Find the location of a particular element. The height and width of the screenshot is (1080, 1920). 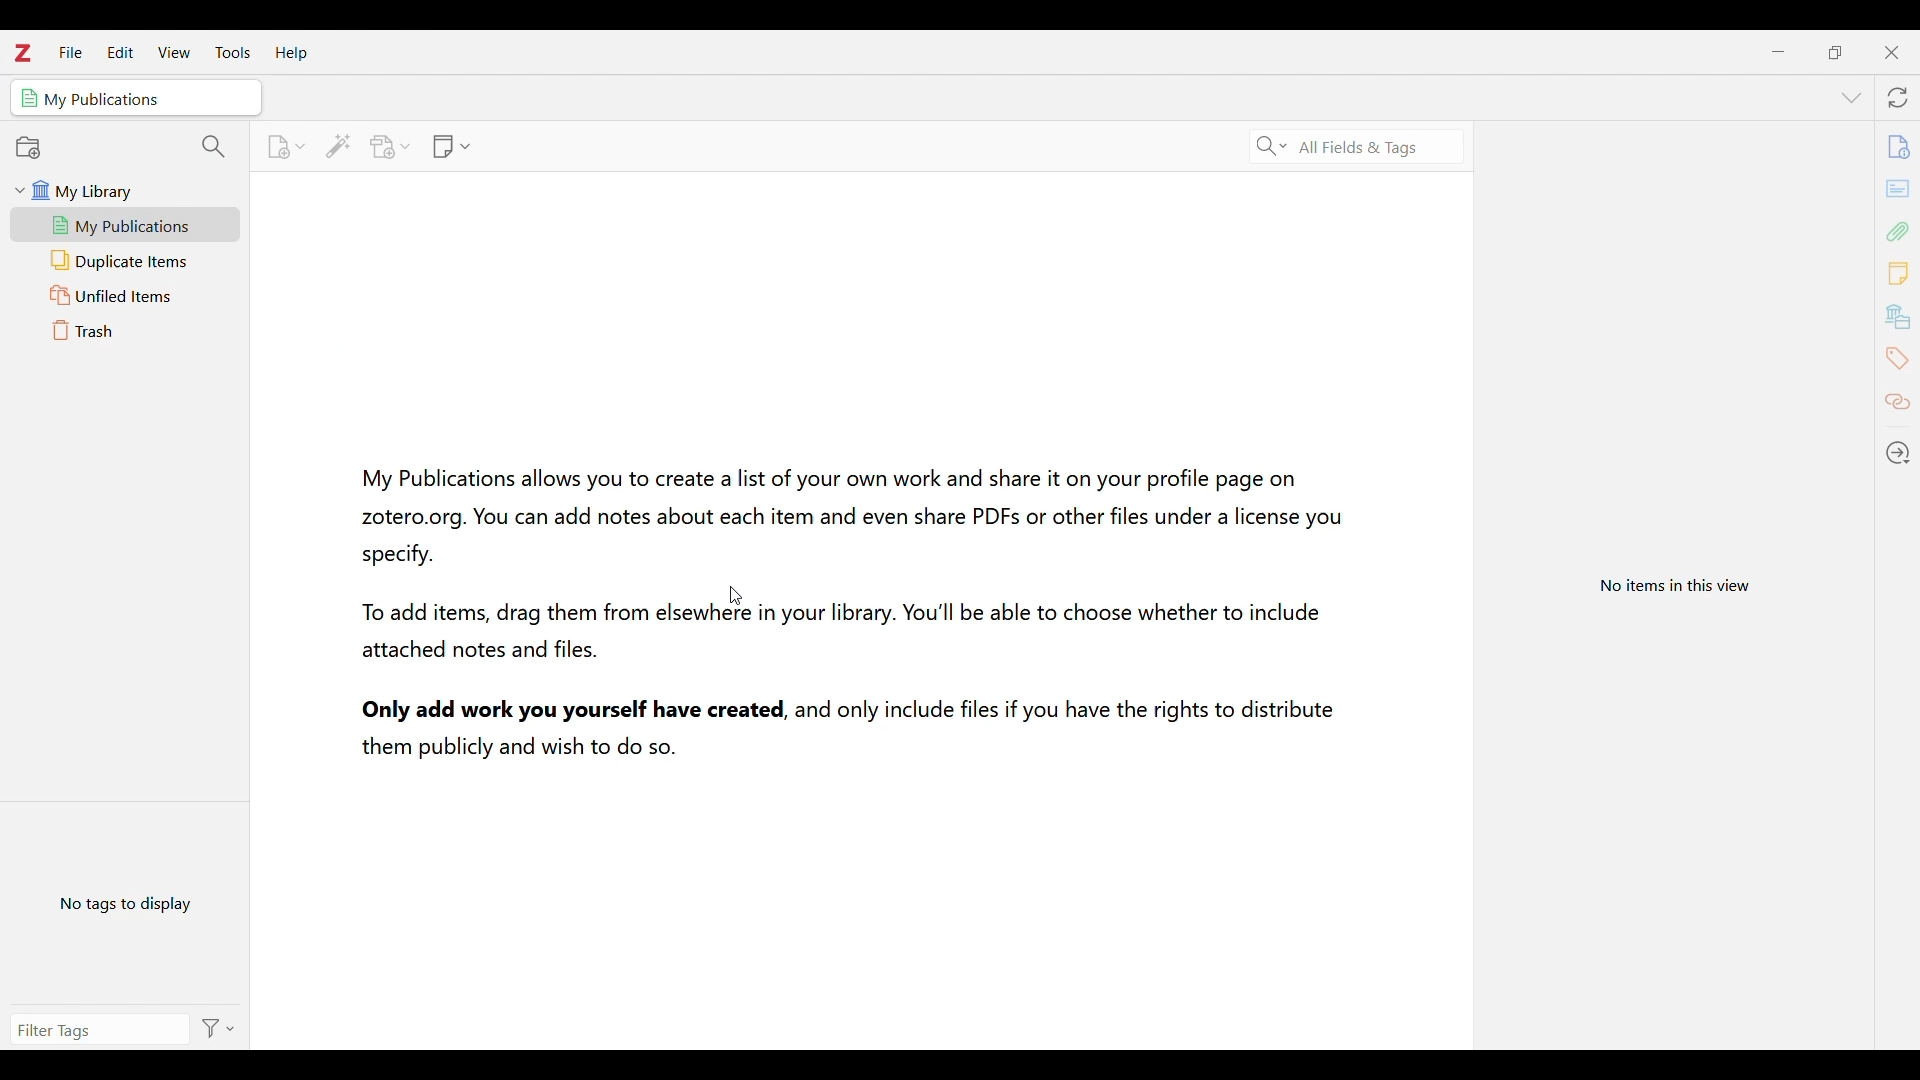

Trash is located at coordinates (126, 330).